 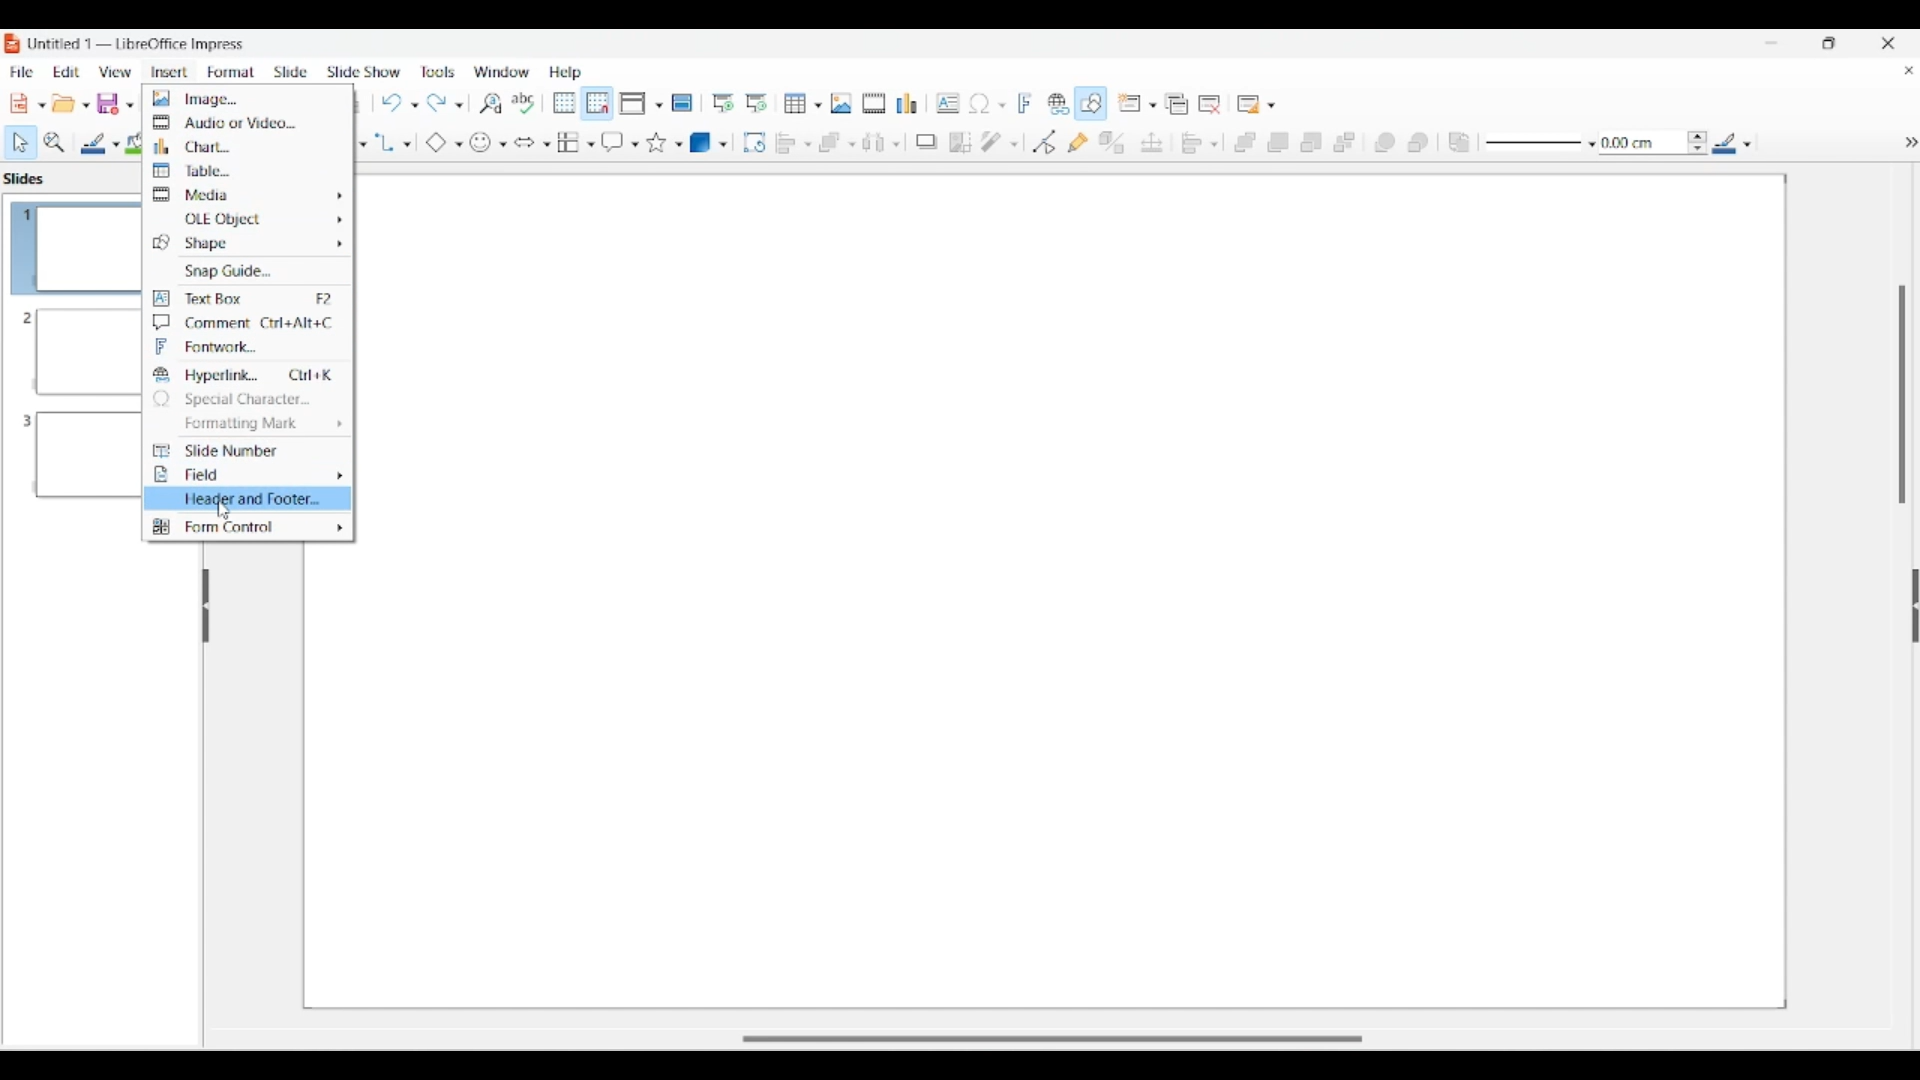 What do you see at coordinates (665, 143) in the screenshot?
I see `Star and banner options` at bounding box center [665, 143].